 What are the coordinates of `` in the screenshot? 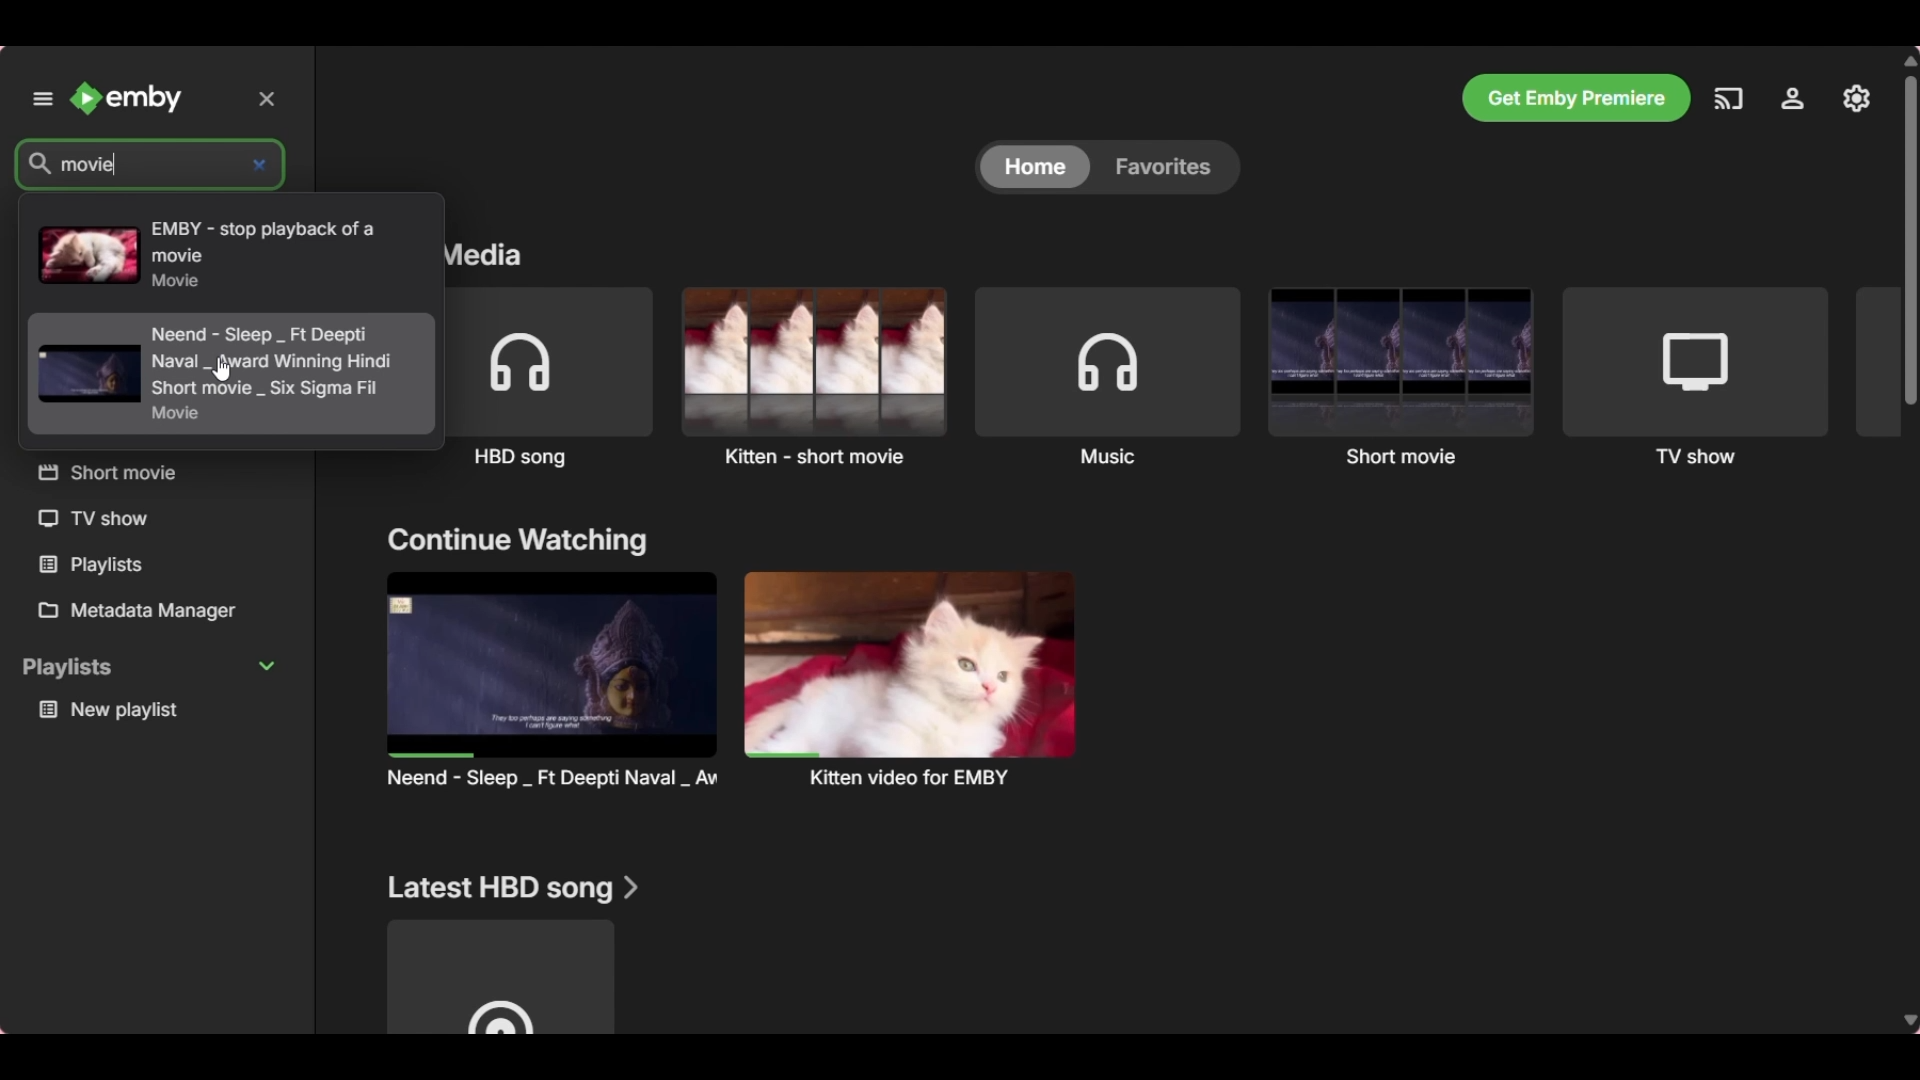 It's located at (917, 685).